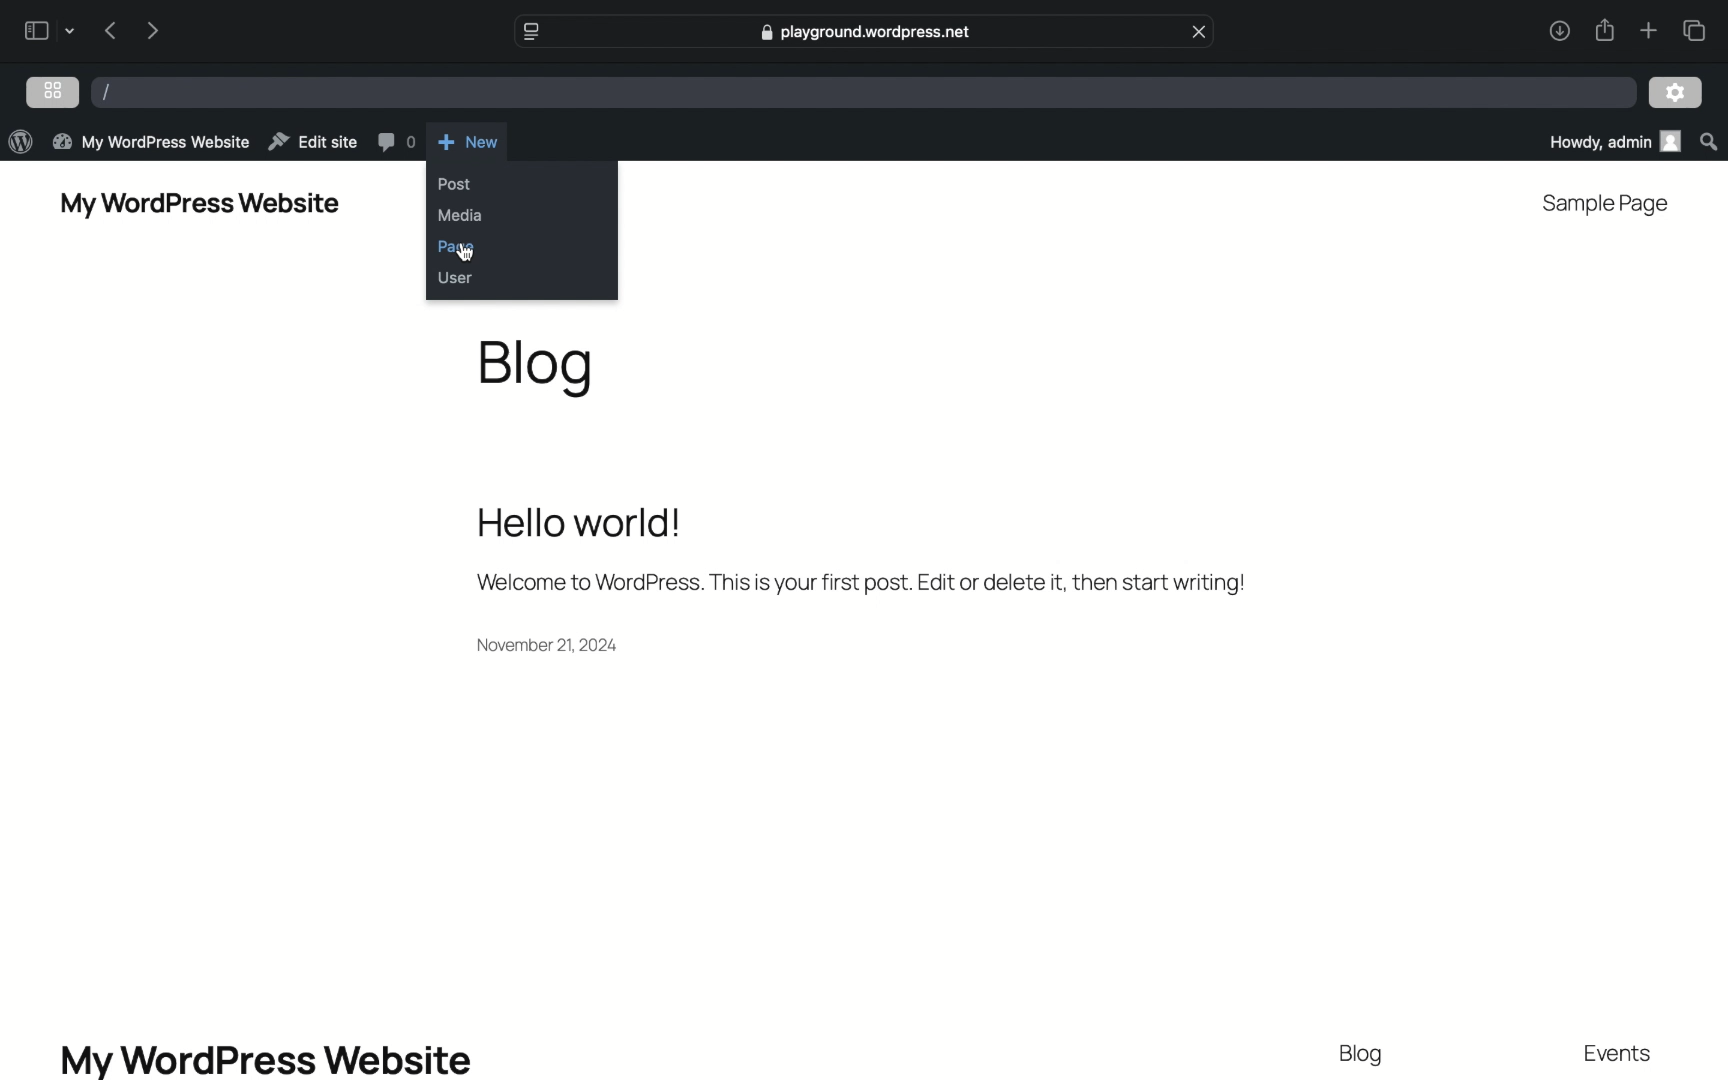 The image size is (1728, 1080). Describe the element at coordinates (395, 141) in the screenshot. I see `comments` at that location.